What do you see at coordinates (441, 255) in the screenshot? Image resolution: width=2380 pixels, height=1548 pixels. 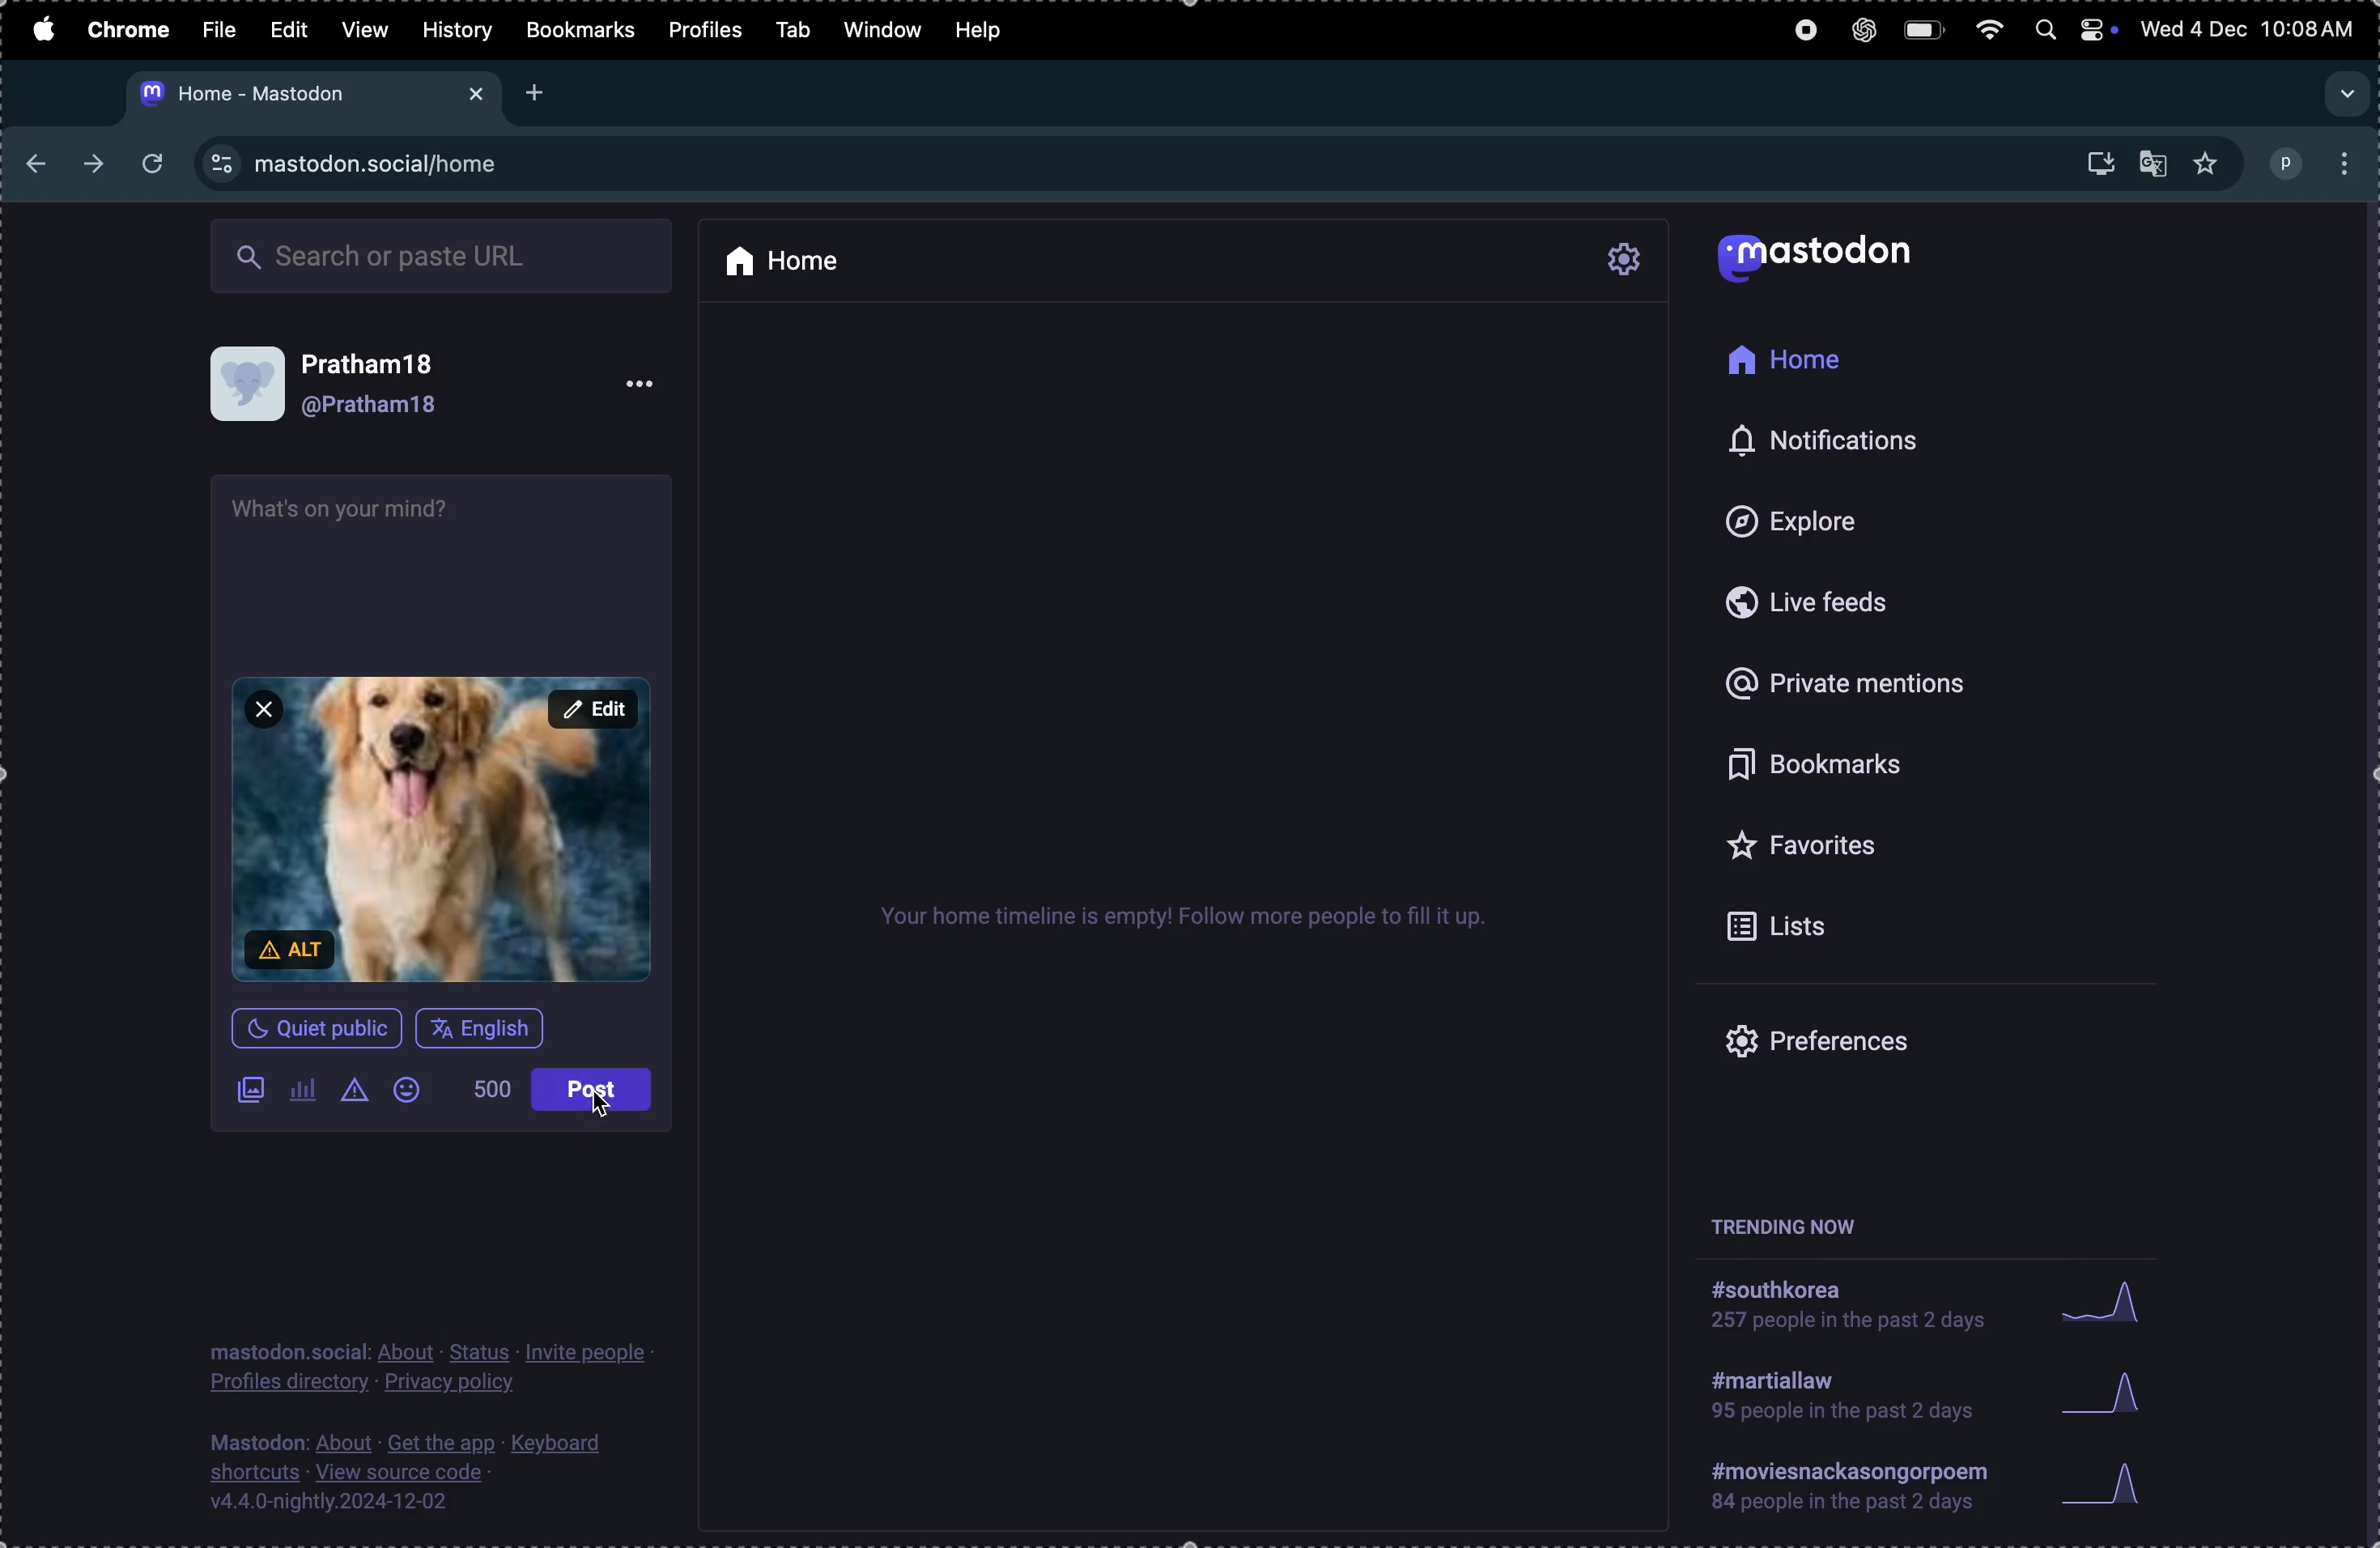 I see `Search or paste URL` at bounding box center [441, 255].